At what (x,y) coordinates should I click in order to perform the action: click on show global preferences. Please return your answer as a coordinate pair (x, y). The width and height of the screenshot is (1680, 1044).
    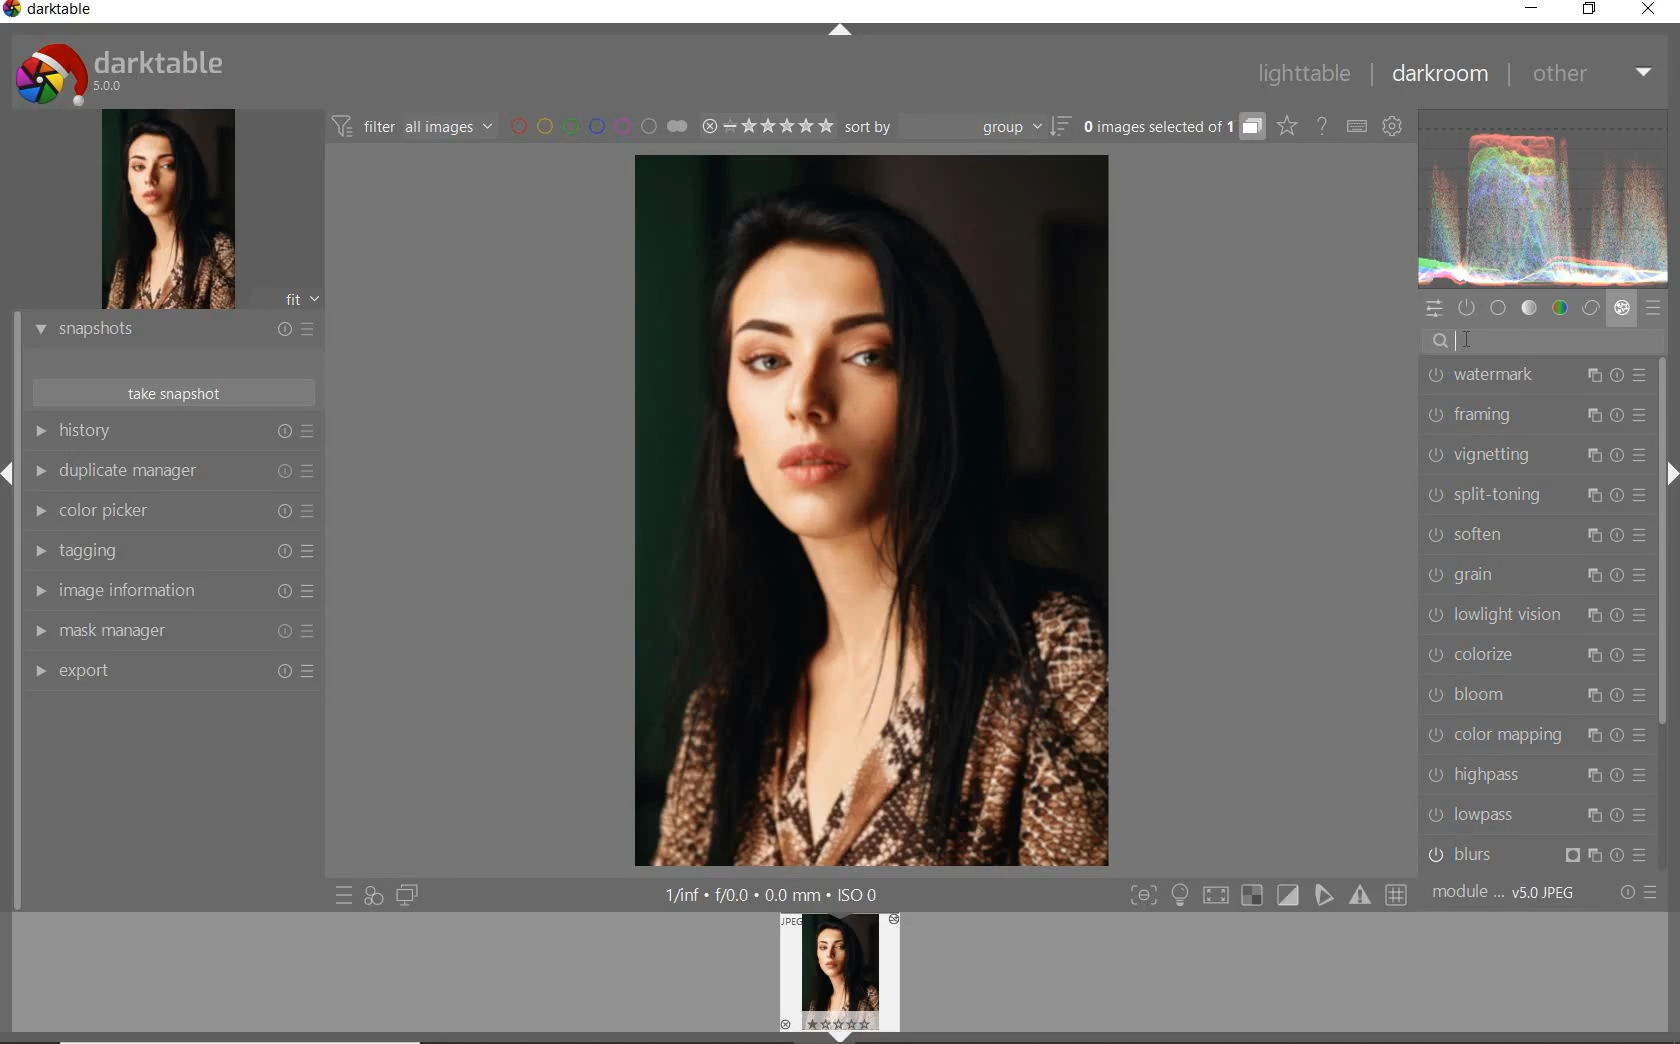
    Looking at the image, I should click on (1394, 125).